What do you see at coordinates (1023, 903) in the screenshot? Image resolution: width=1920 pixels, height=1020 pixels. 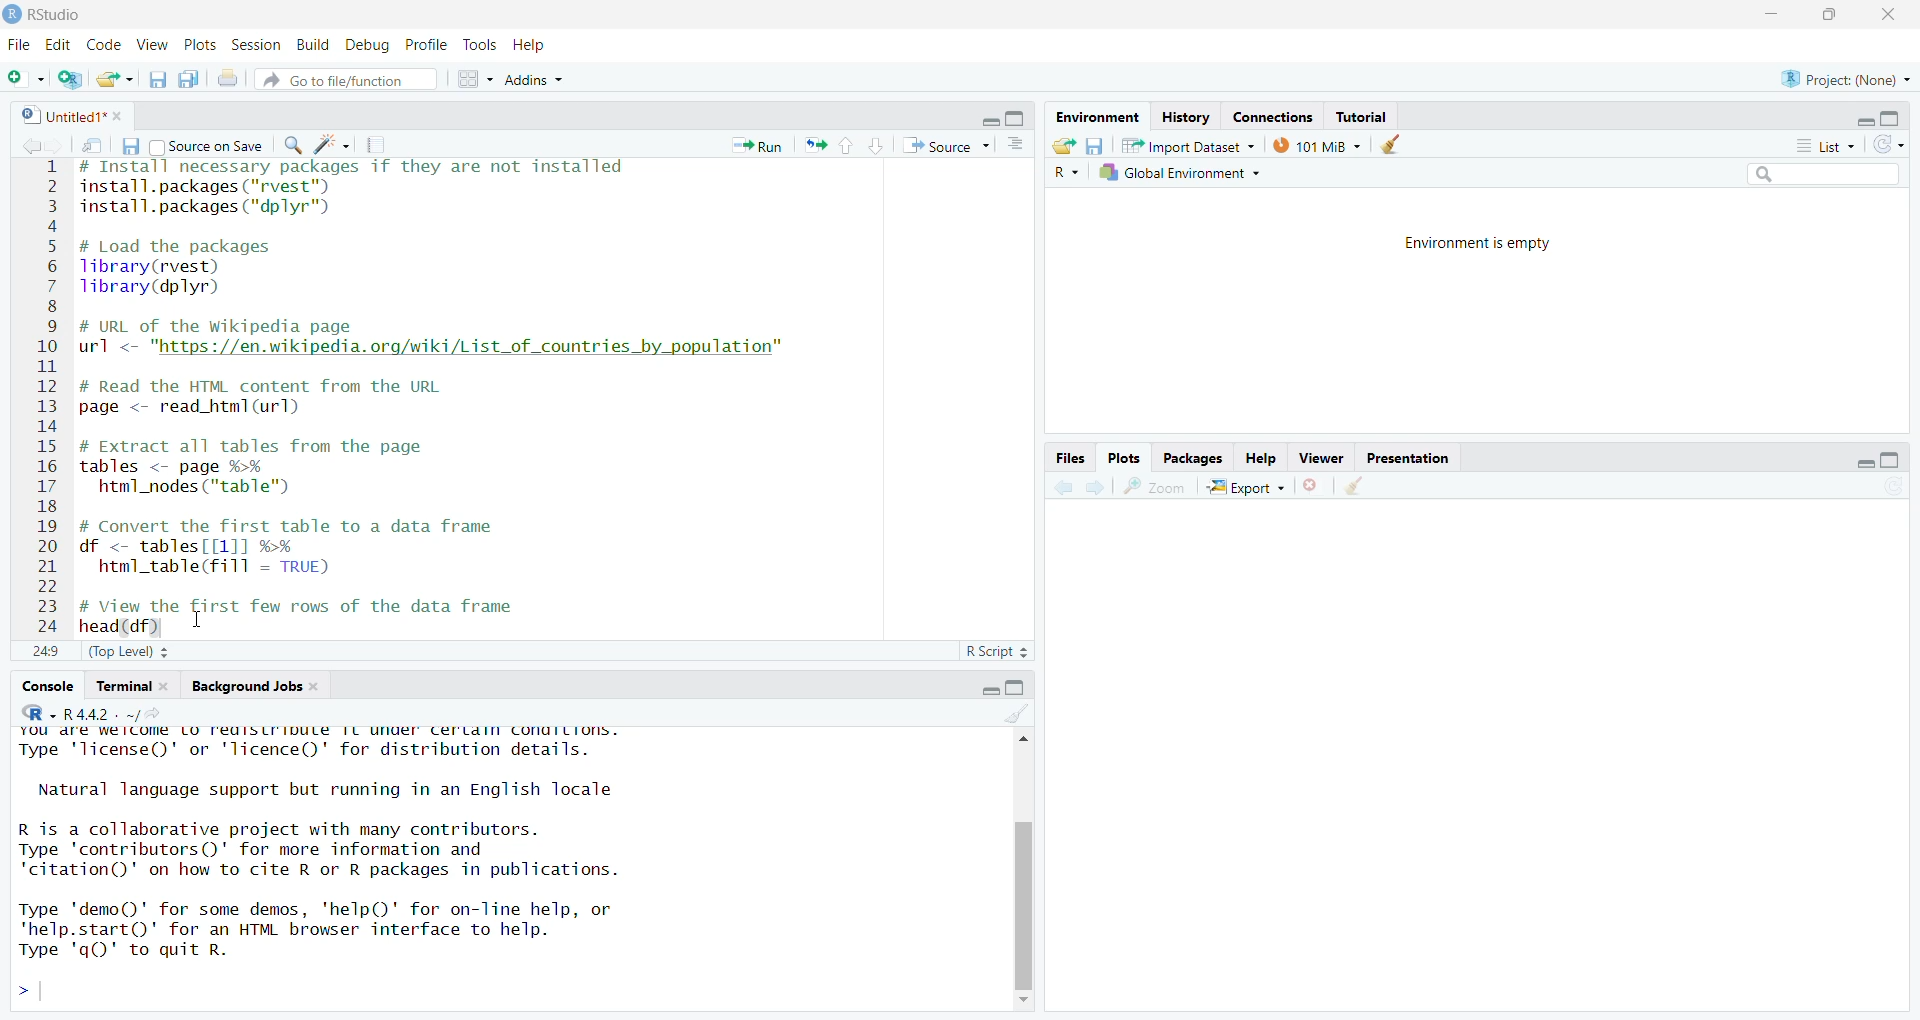 I see `scroll bar` at bounding box center [1023, 903].